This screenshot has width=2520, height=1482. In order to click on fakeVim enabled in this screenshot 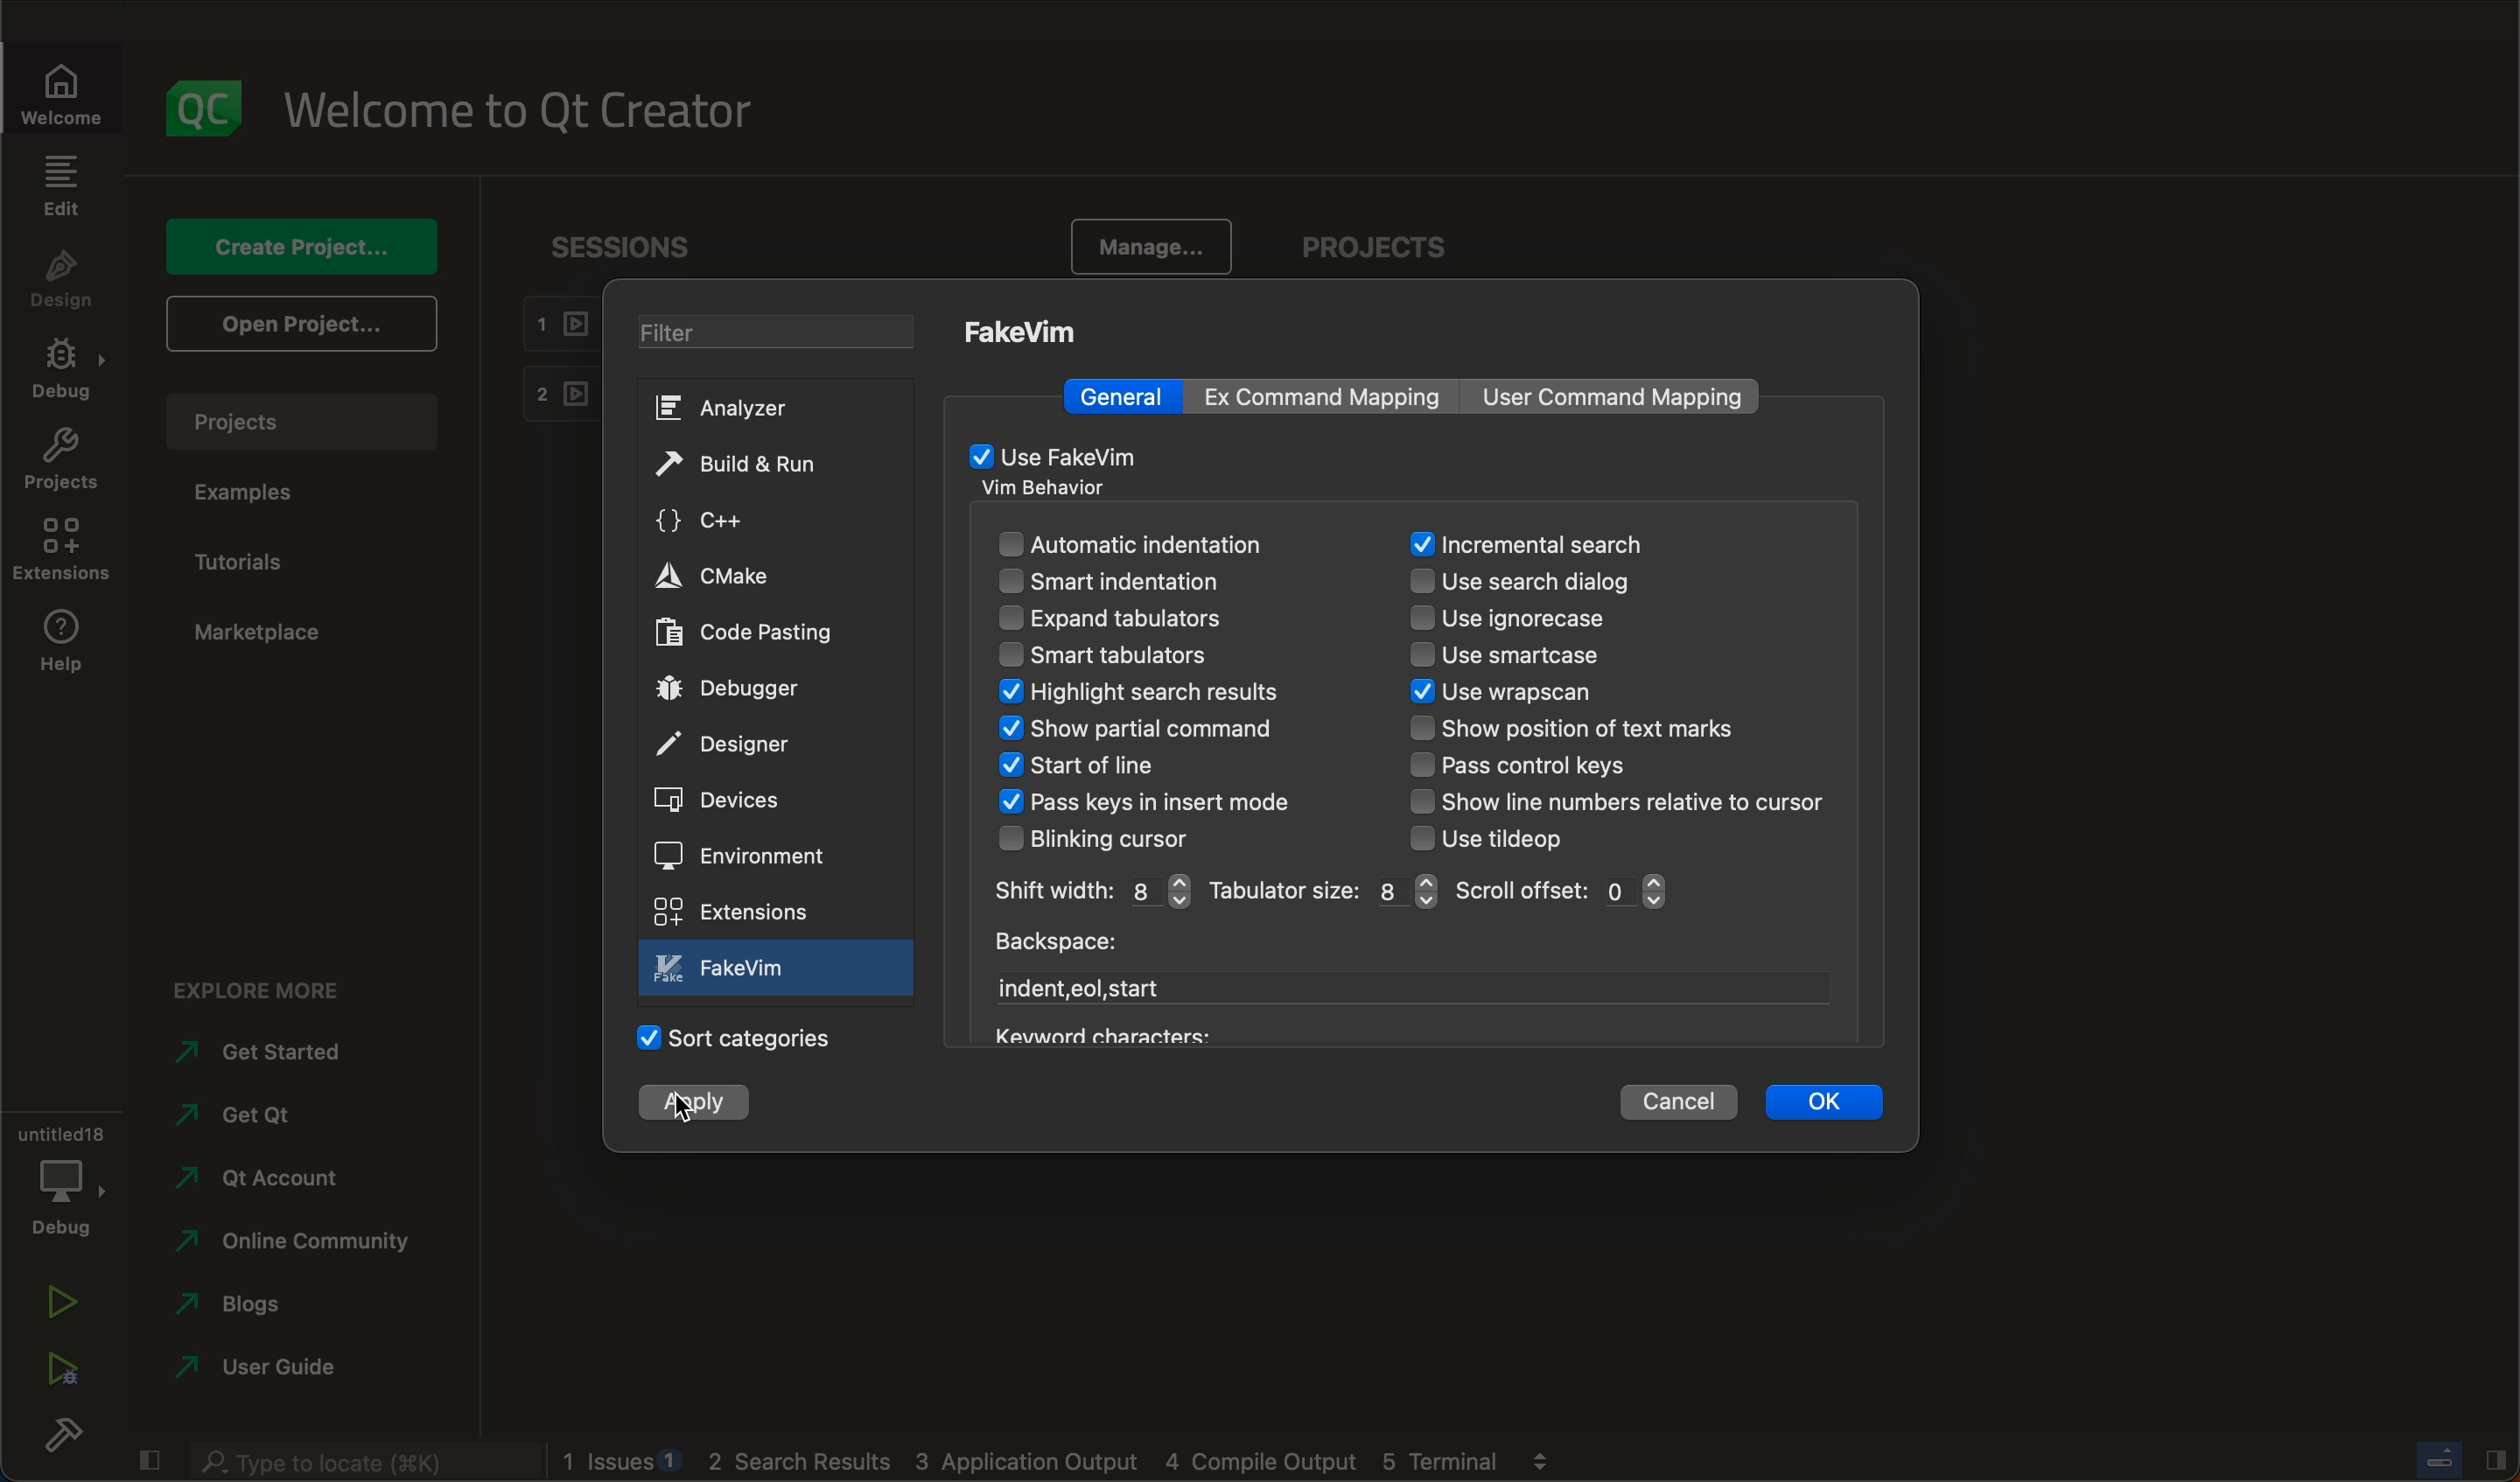, I will do `click(1059, 454)`.